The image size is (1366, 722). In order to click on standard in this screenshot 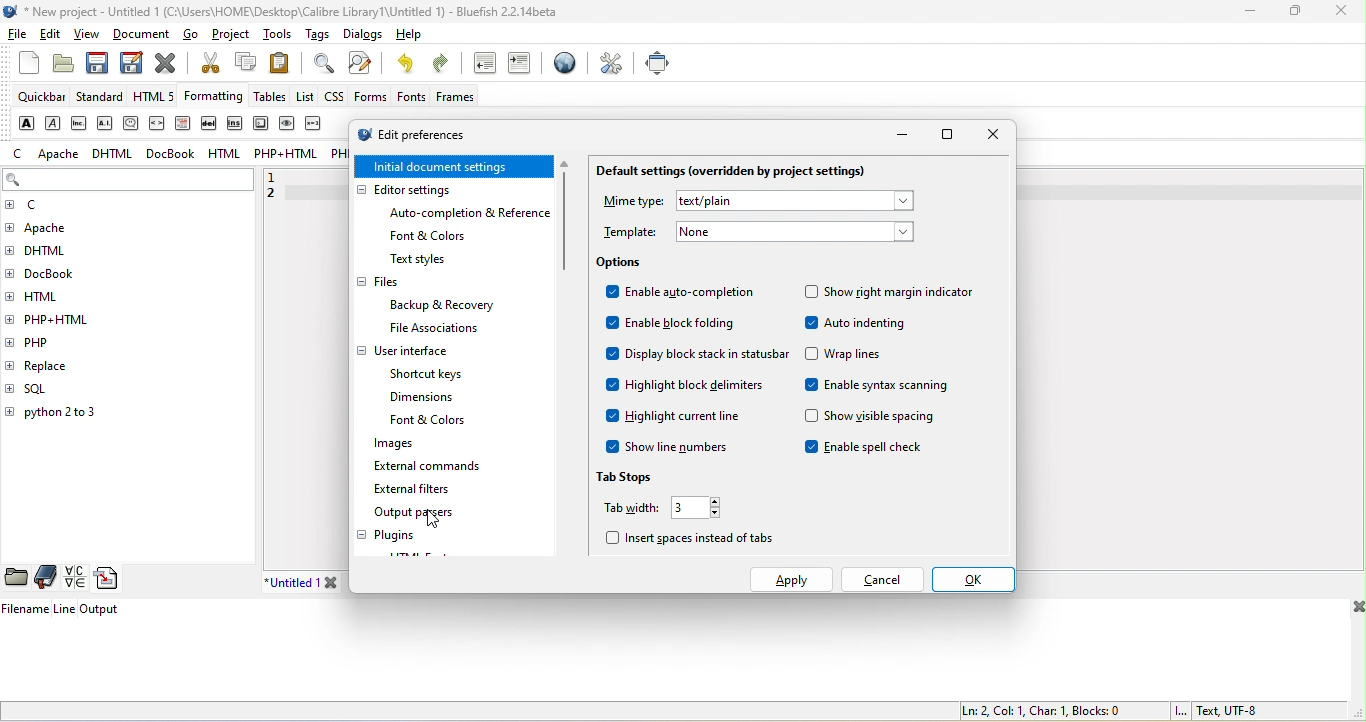, I will do `click(104, 98)`.